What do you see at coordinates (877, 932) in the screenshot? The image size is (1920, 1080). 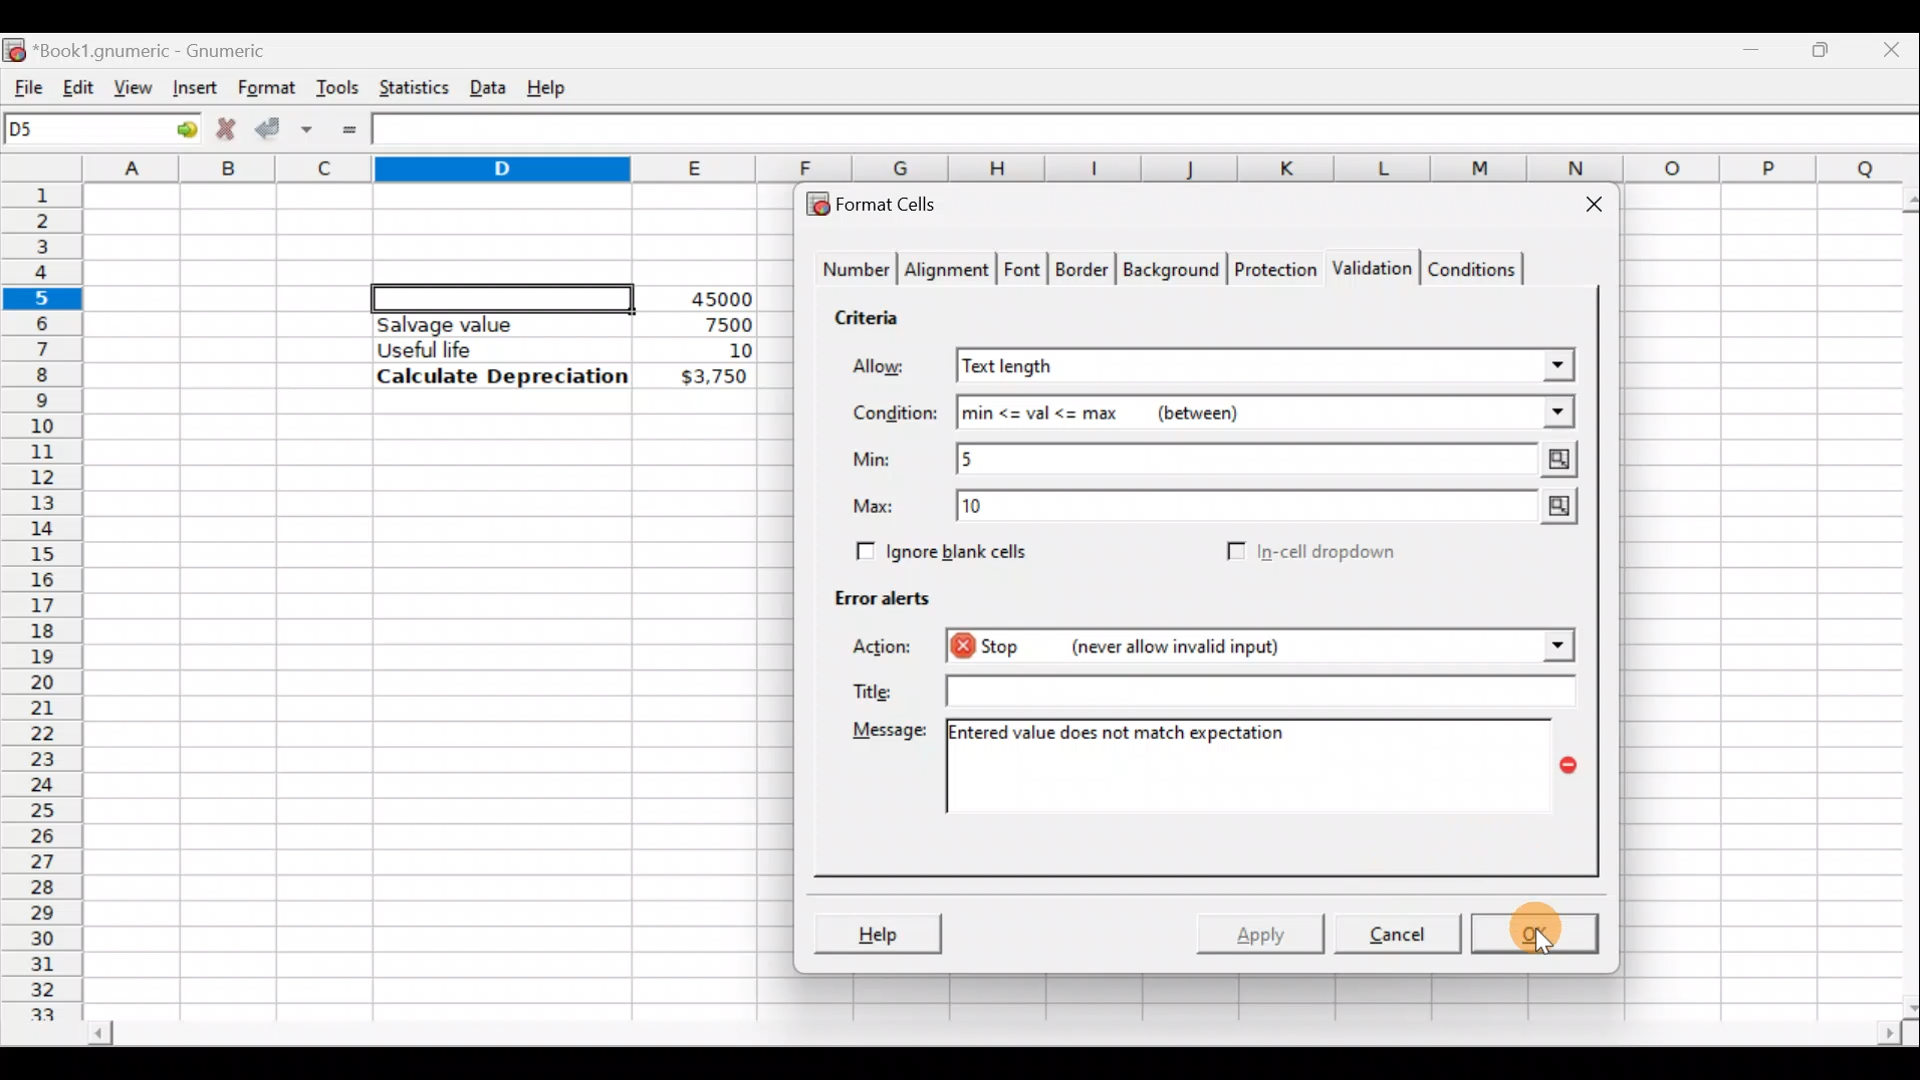 I see `Help` at bounding box center [877, 932].